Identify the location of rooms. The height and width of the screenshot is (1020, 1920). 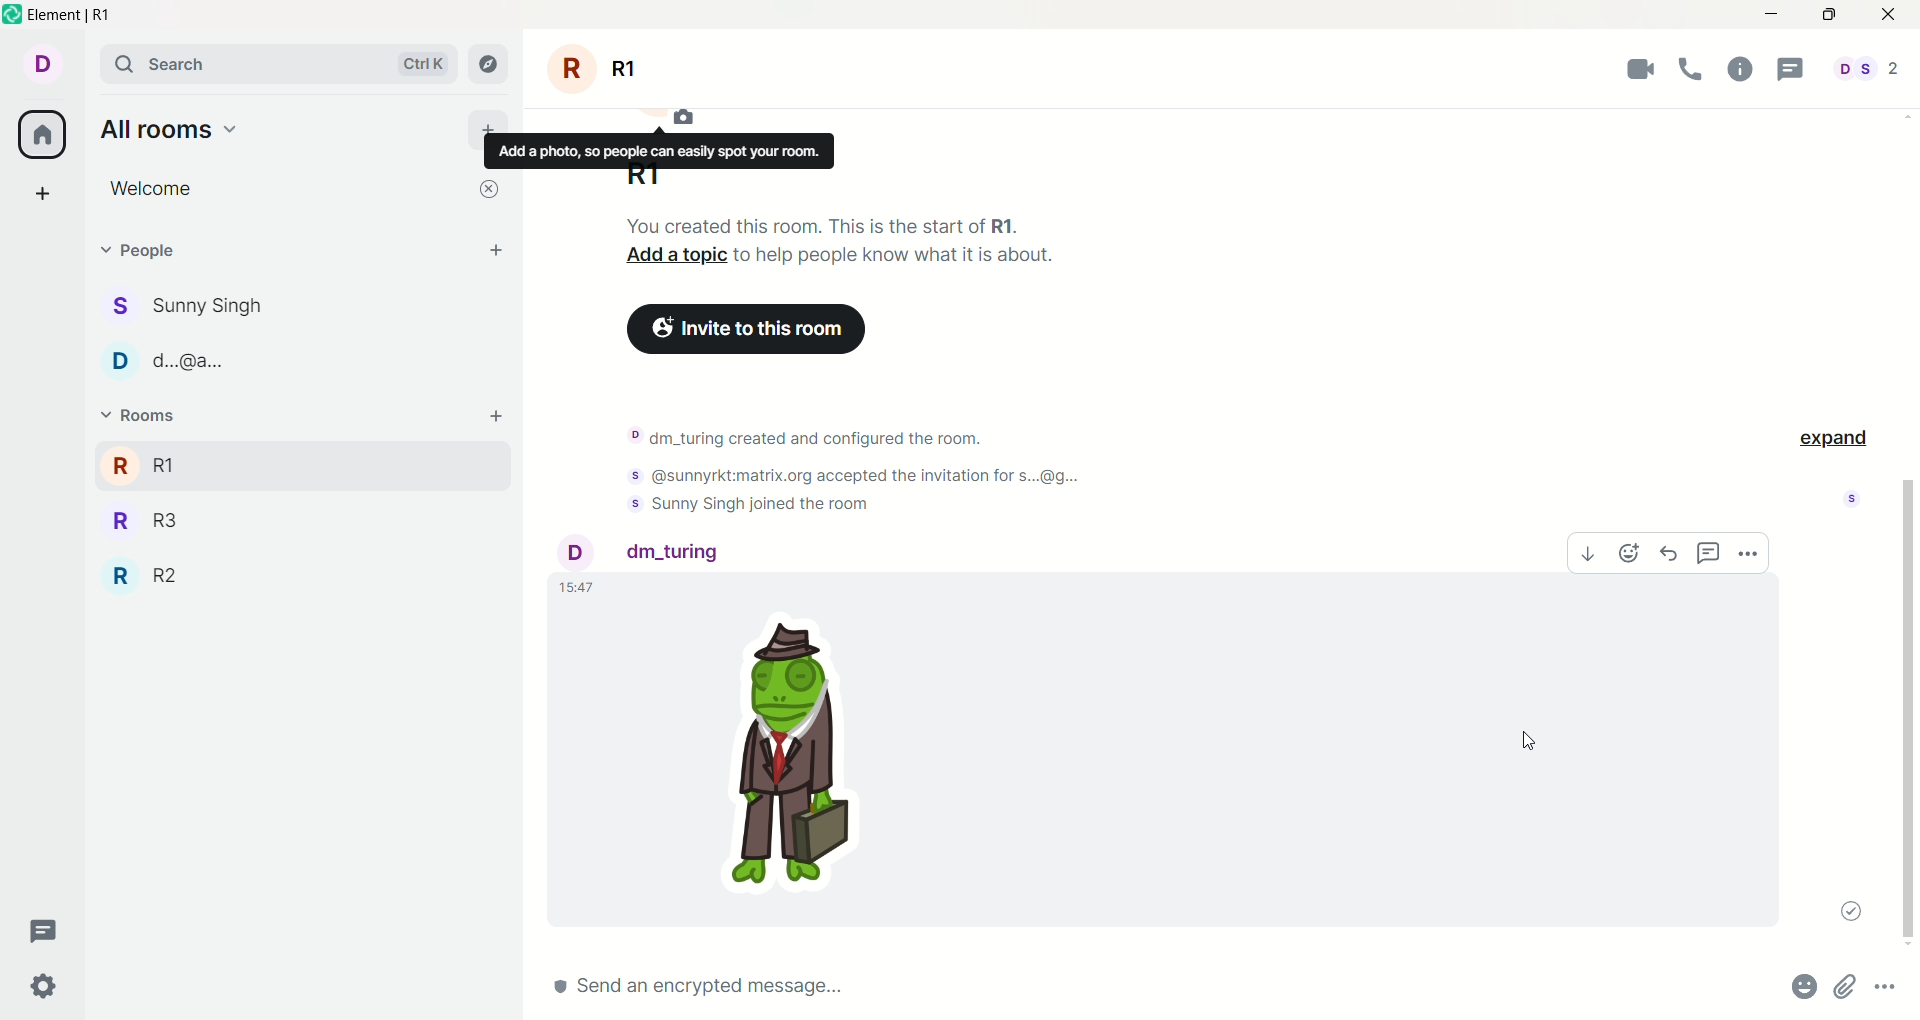
(145, 415).